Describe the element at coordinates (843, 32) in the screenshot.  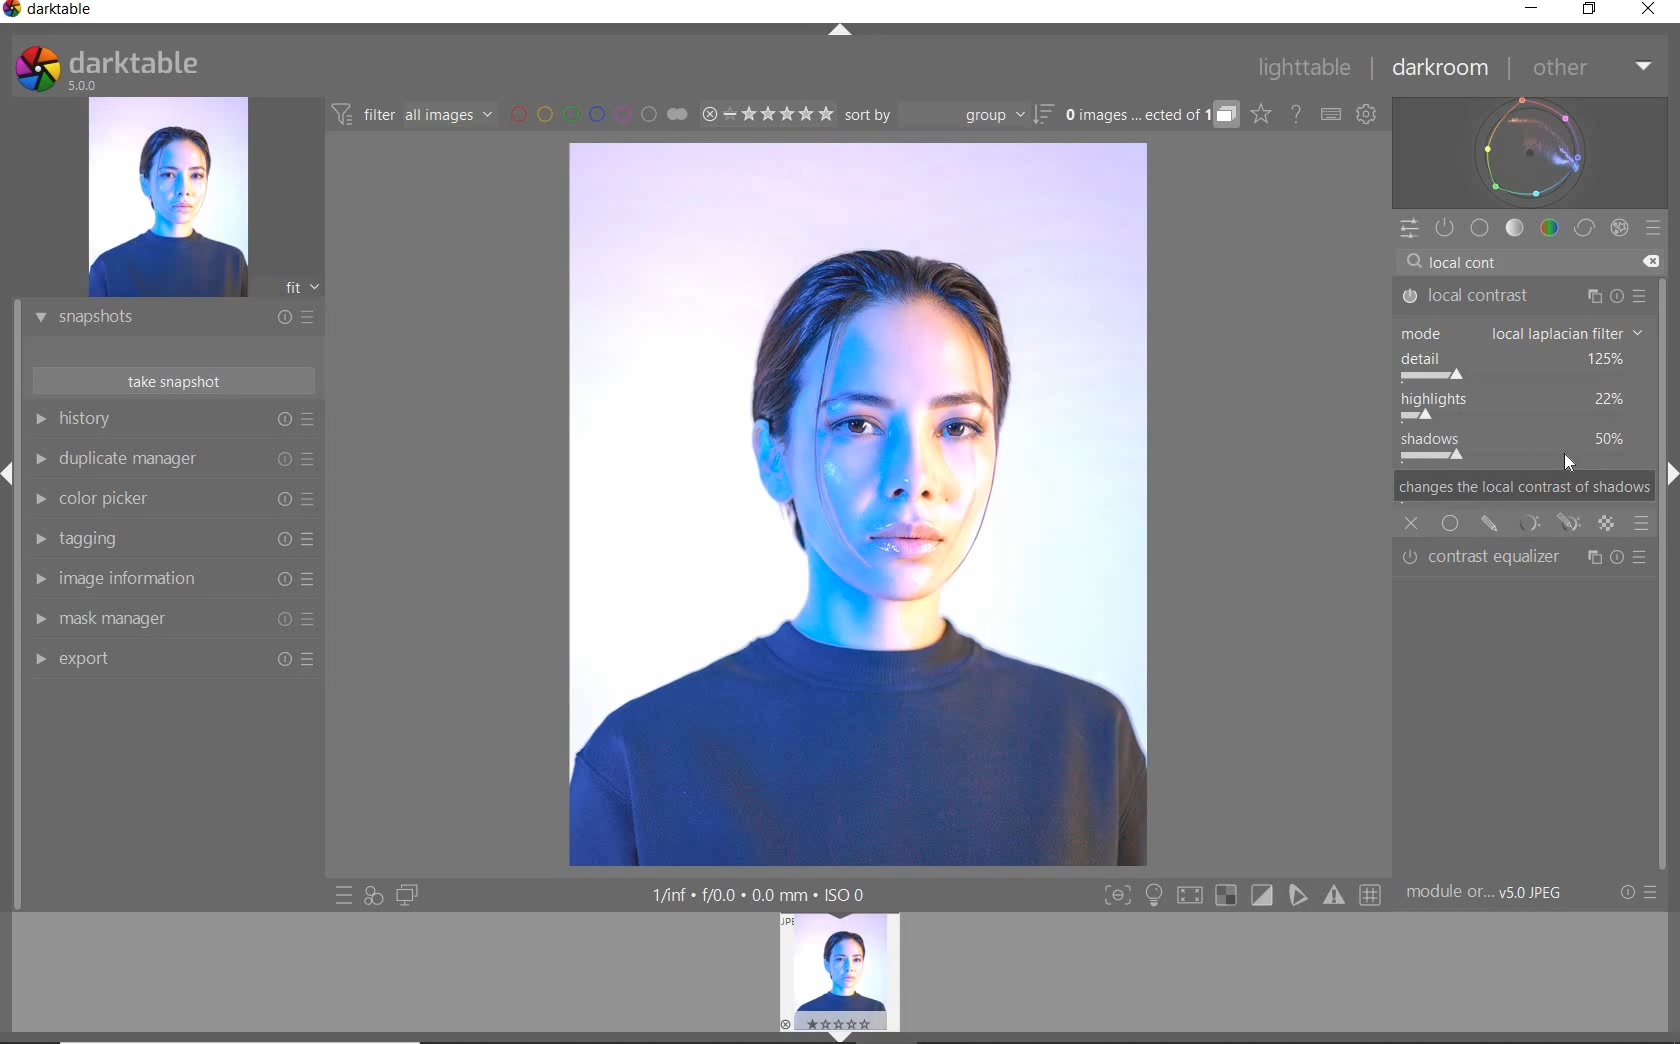
I see `EXPAND/COLLAPSE` at that location.